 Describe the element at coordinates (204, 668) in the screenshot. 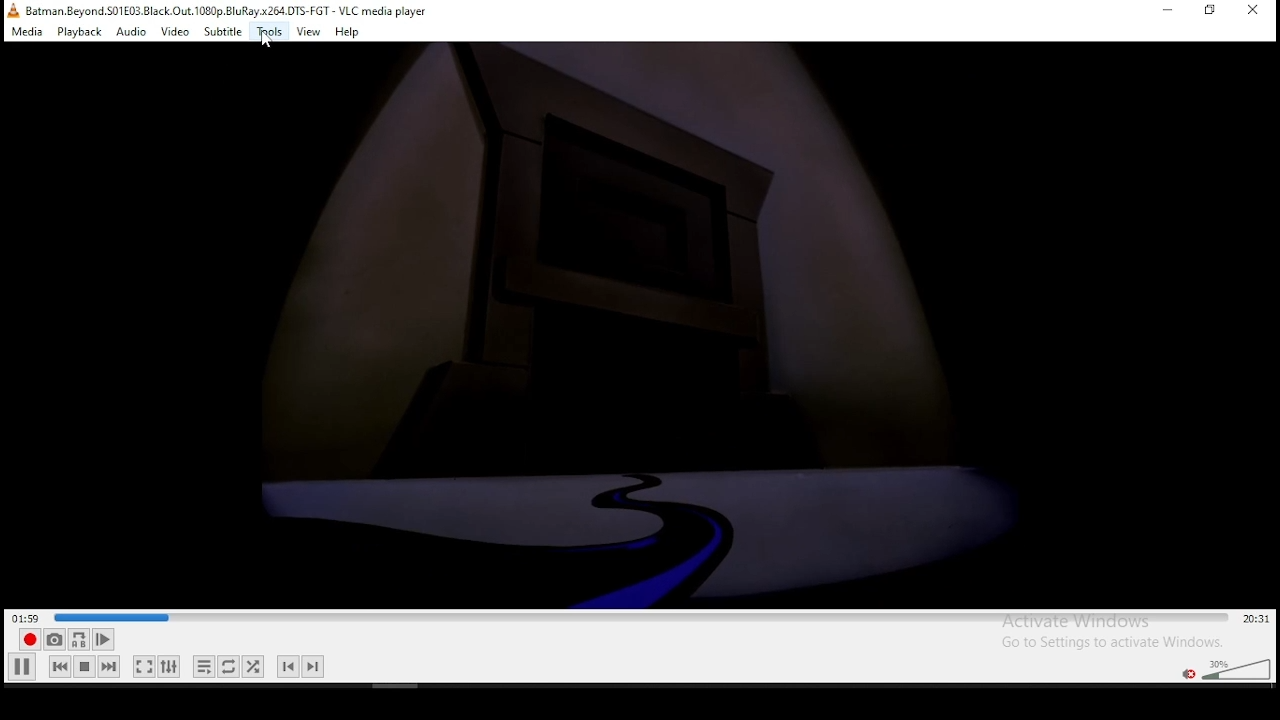

I see `toggle playlist` at that location.